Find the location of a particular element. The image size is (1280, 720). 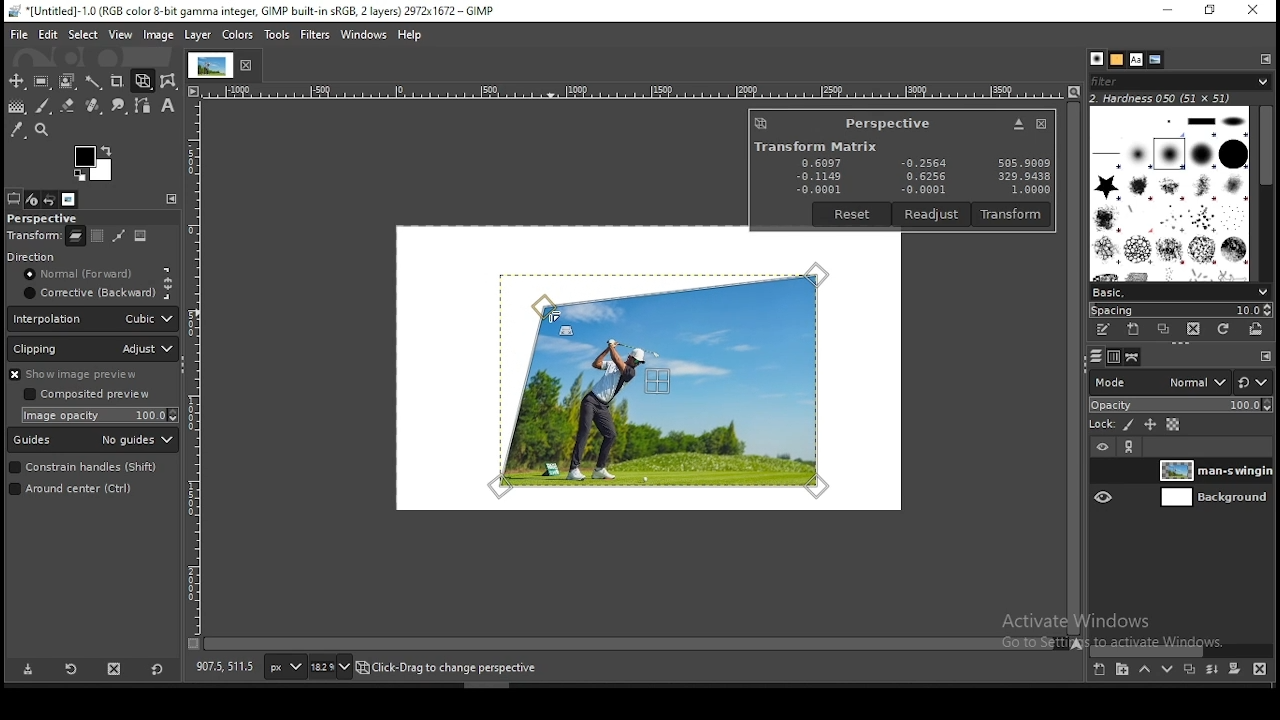

vertical scale is located at coordinates (197, 366).